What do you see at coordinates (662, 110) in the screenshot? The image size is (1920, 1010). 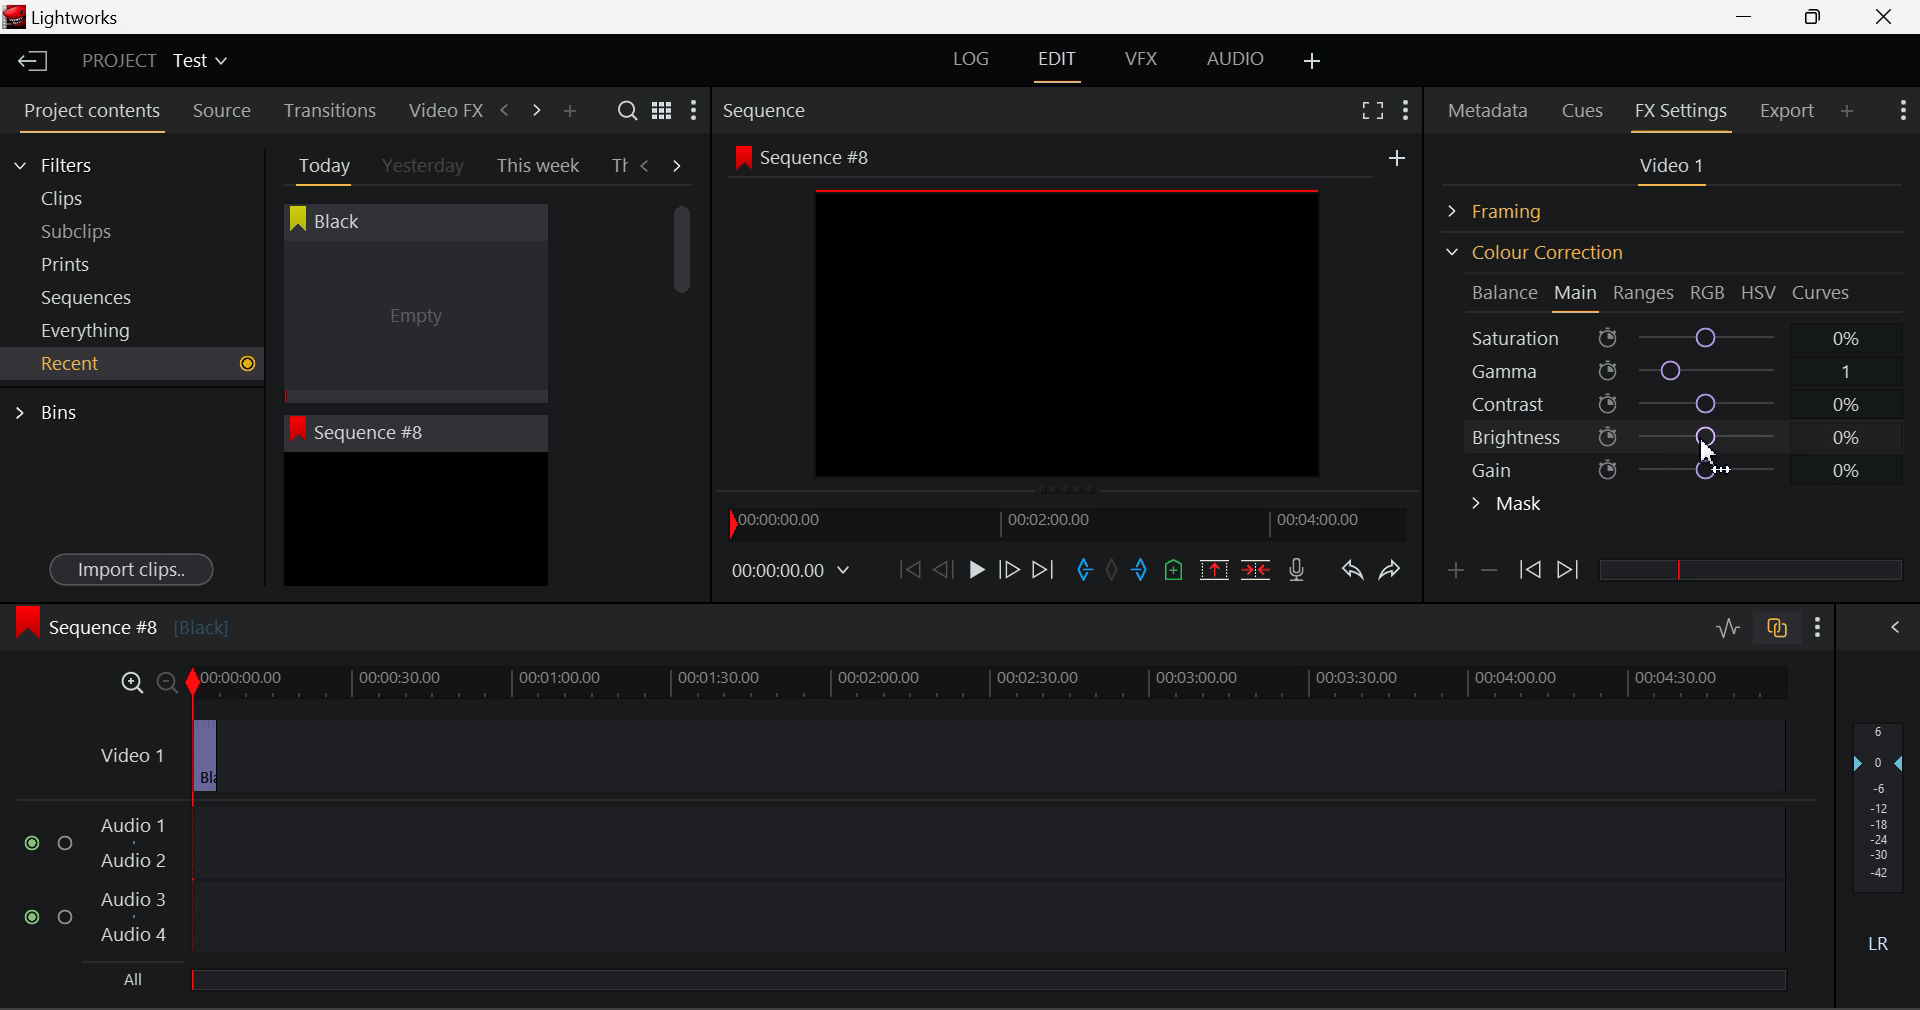 I see `Toggle list and title view` at bounding box center [662, 110].